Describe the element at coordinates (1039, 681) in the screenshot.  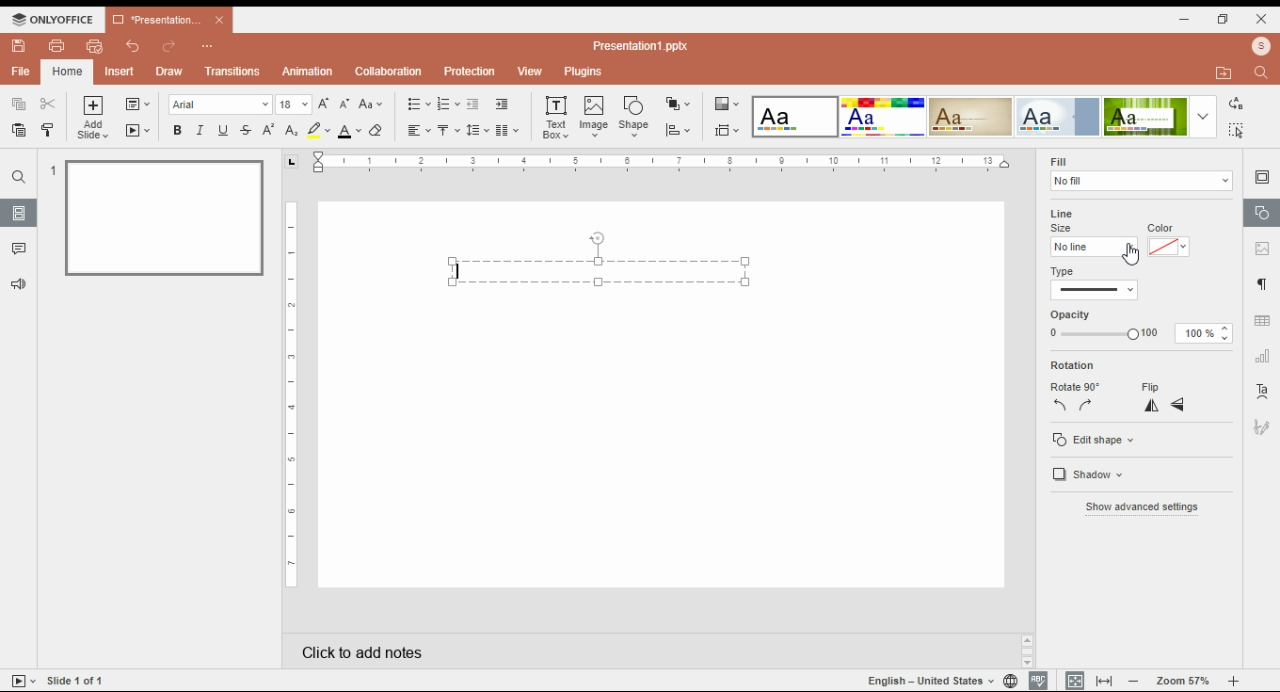
I see `spell check` at that location.